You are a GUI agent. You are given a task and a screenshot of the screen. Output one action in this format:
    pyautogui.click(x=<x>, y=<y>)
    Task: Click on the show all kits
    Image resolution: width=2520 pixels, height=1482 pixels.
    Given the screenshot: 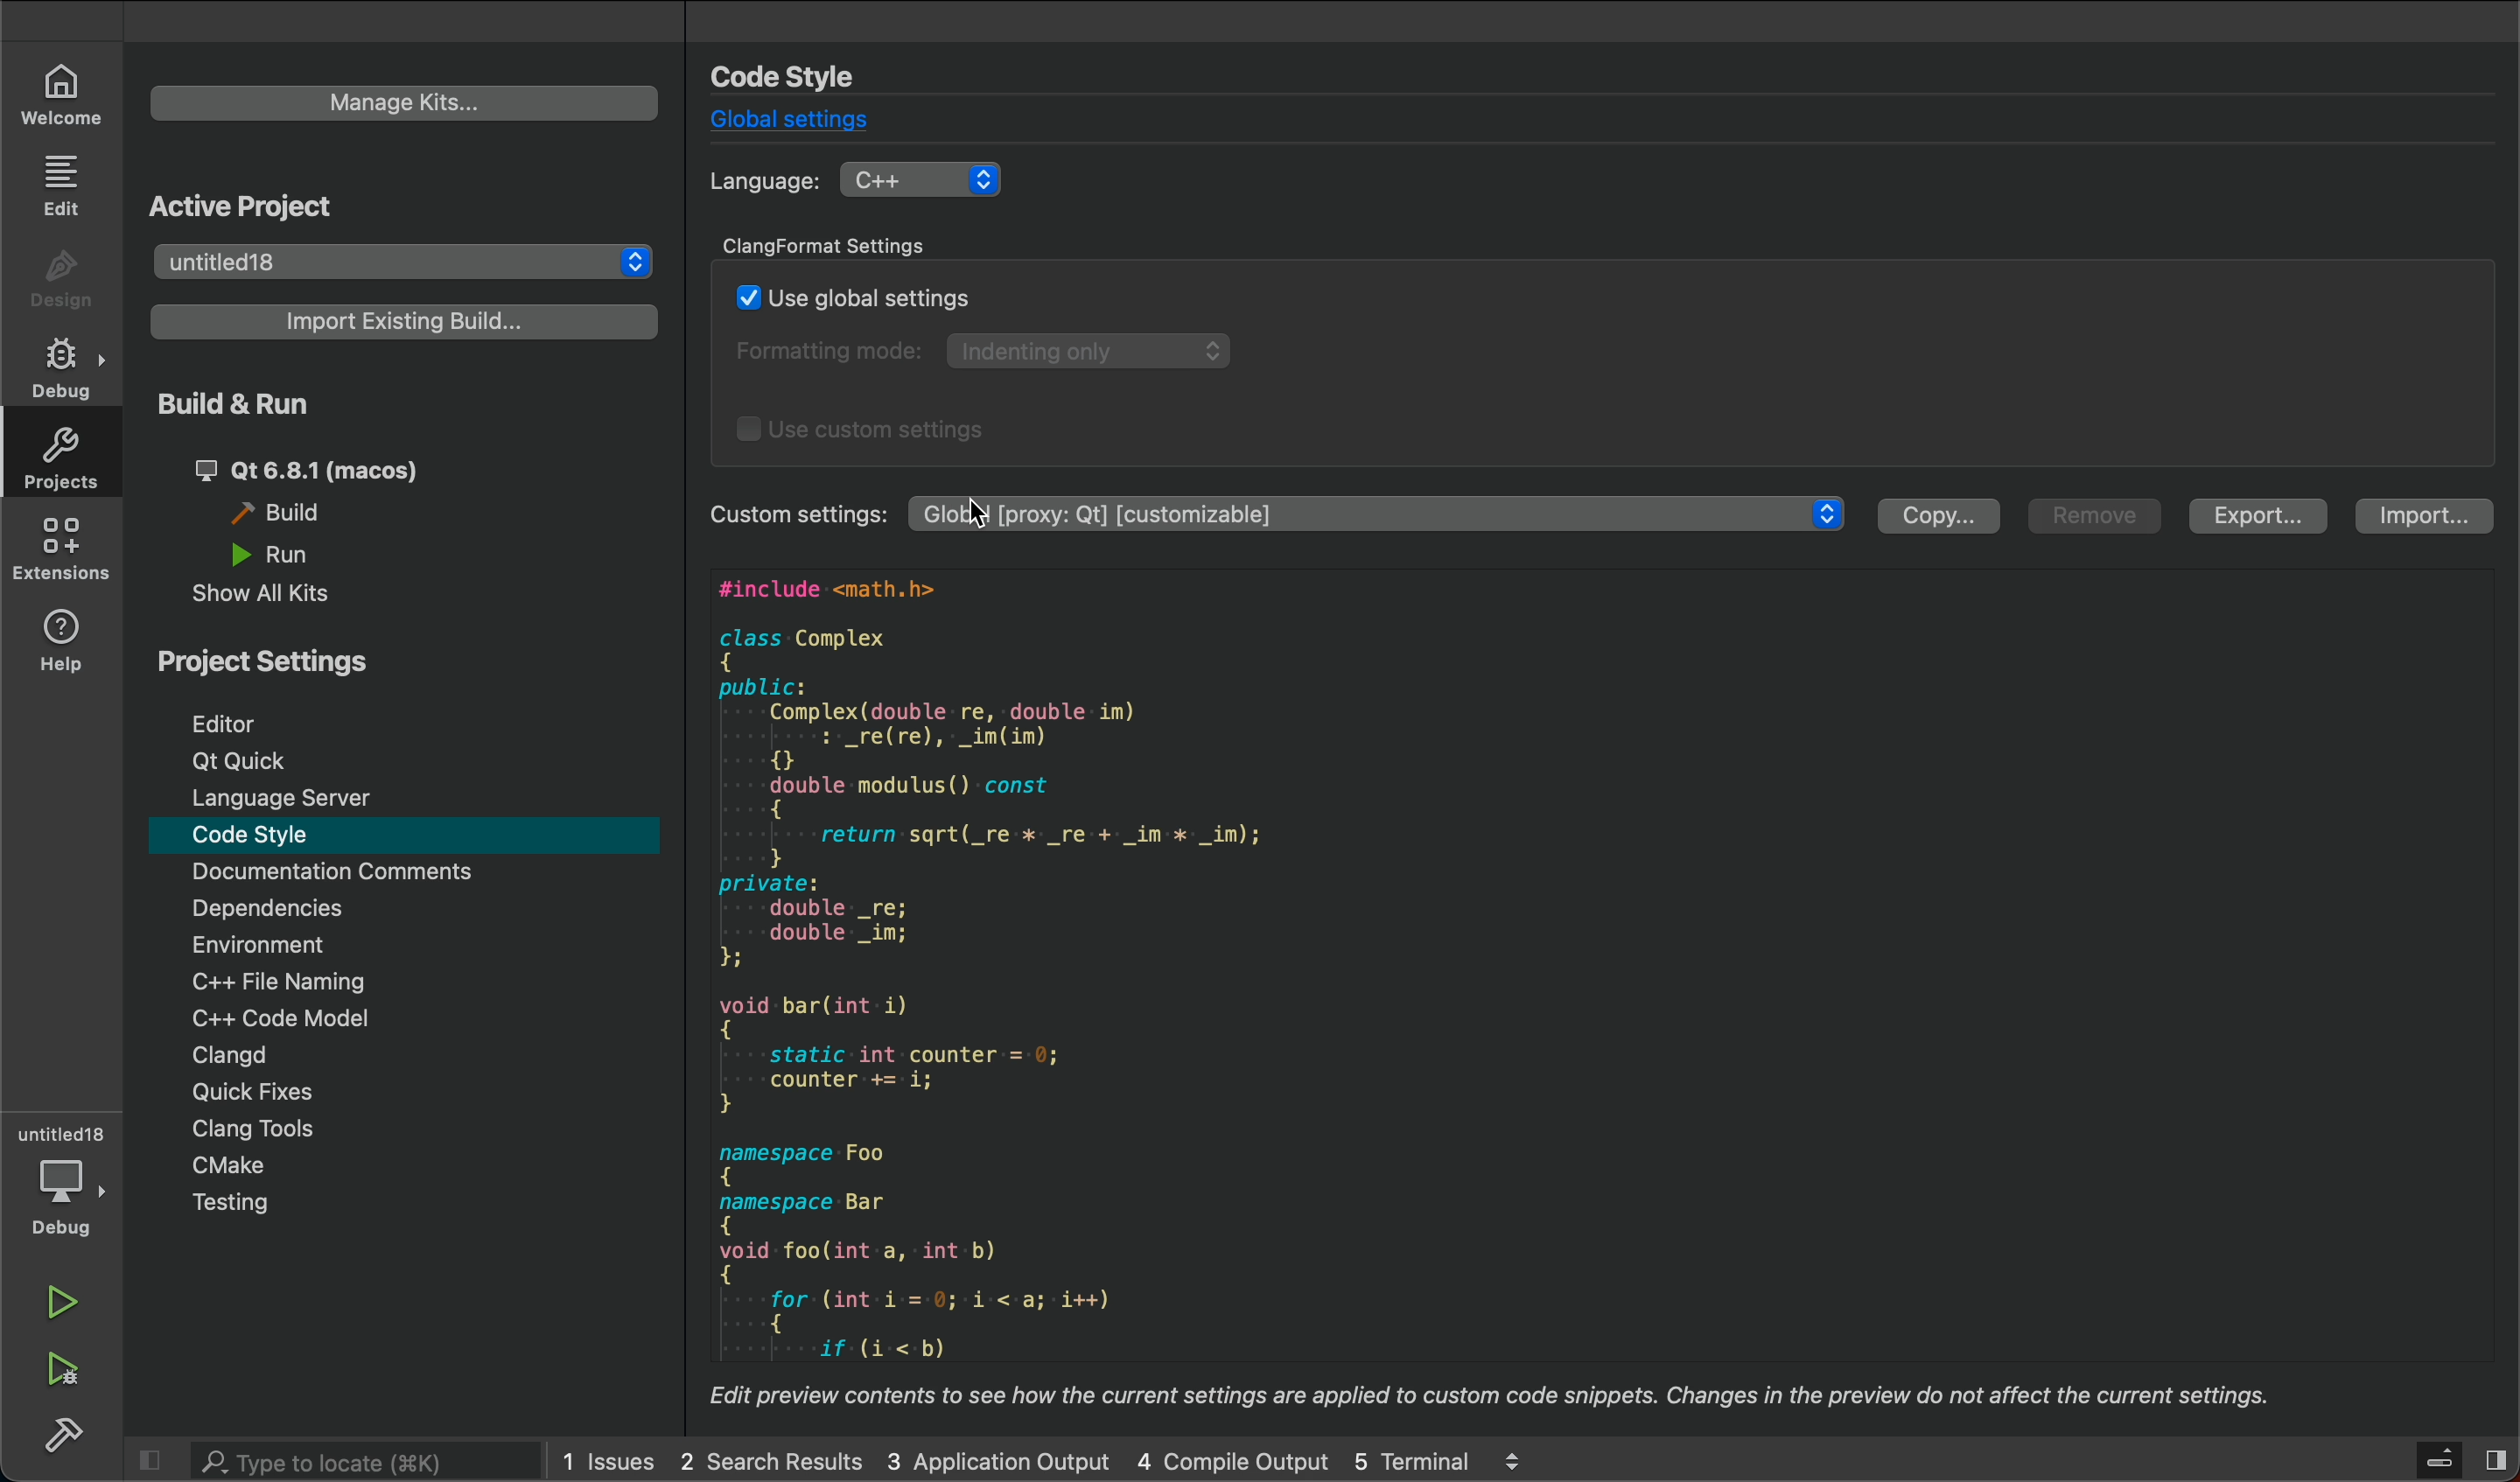 What is the action you would take?
    pyautogui.click(x=276, y=597)
    